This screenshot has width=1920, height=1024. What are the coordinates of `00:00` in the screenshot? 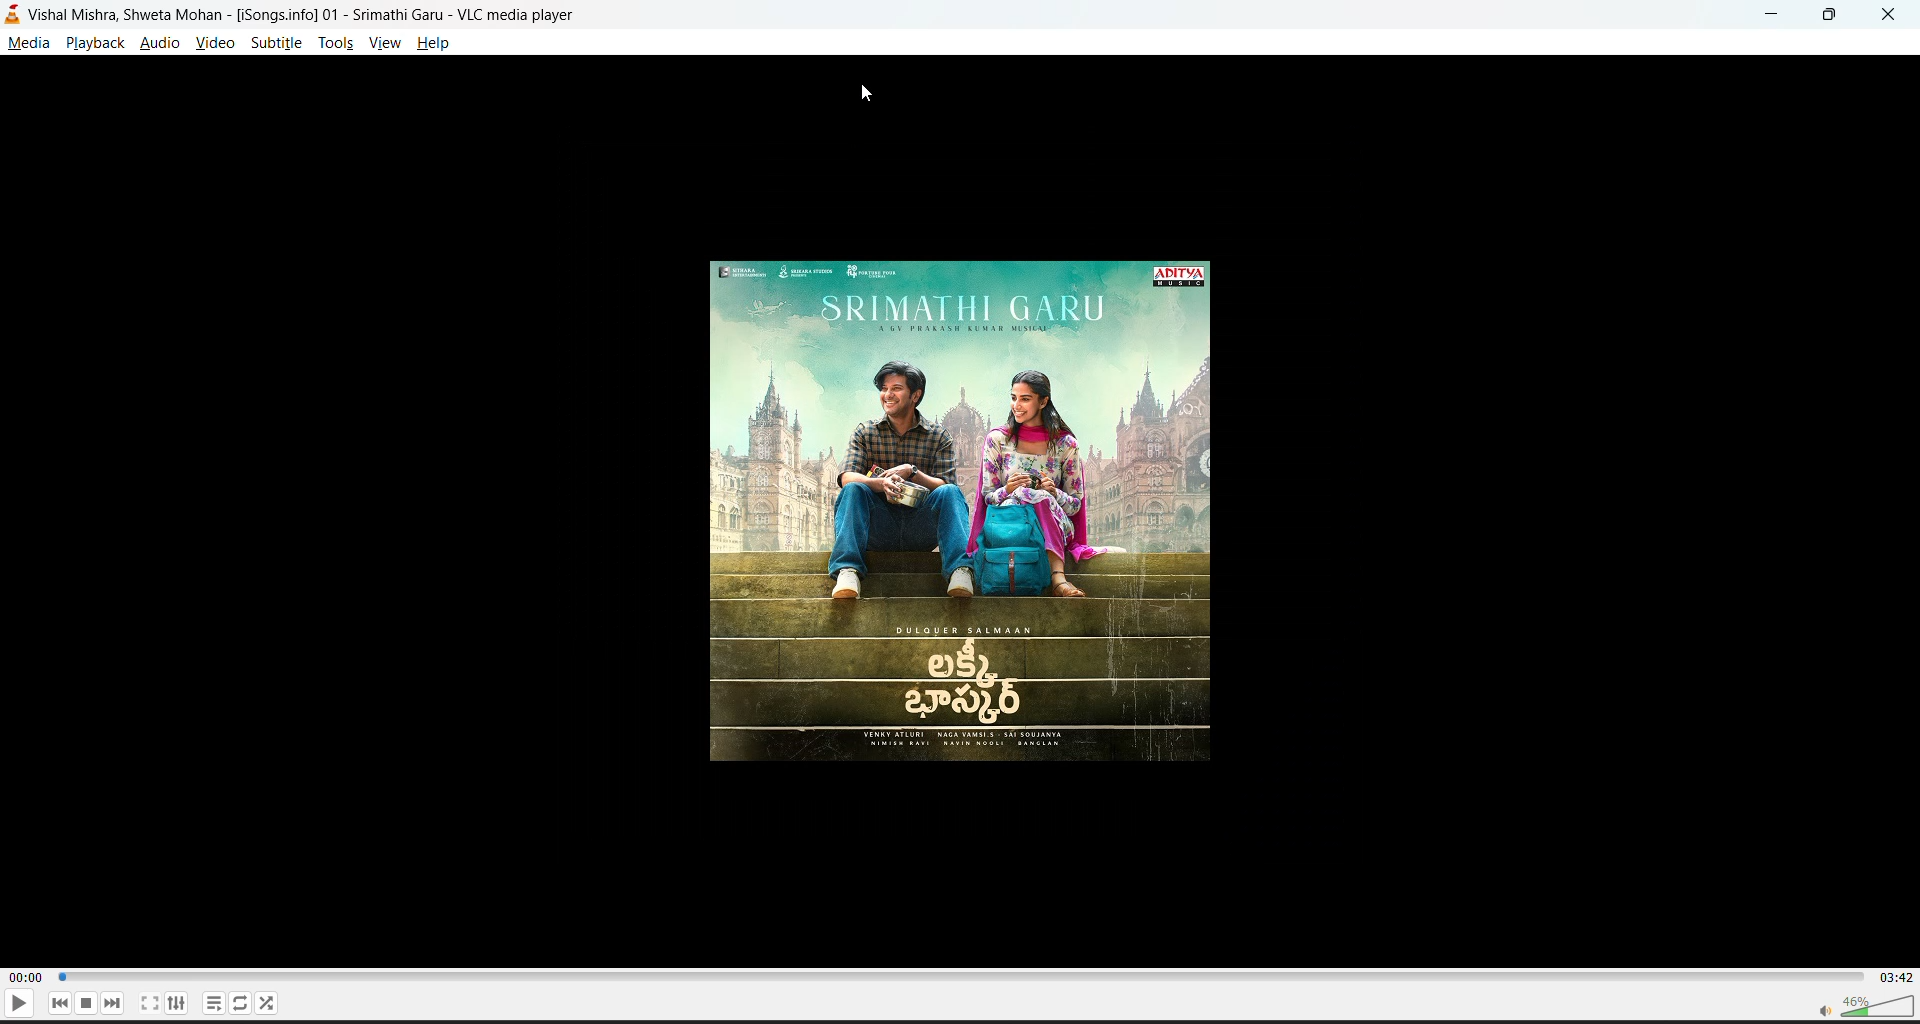 It's located at (22, 976).